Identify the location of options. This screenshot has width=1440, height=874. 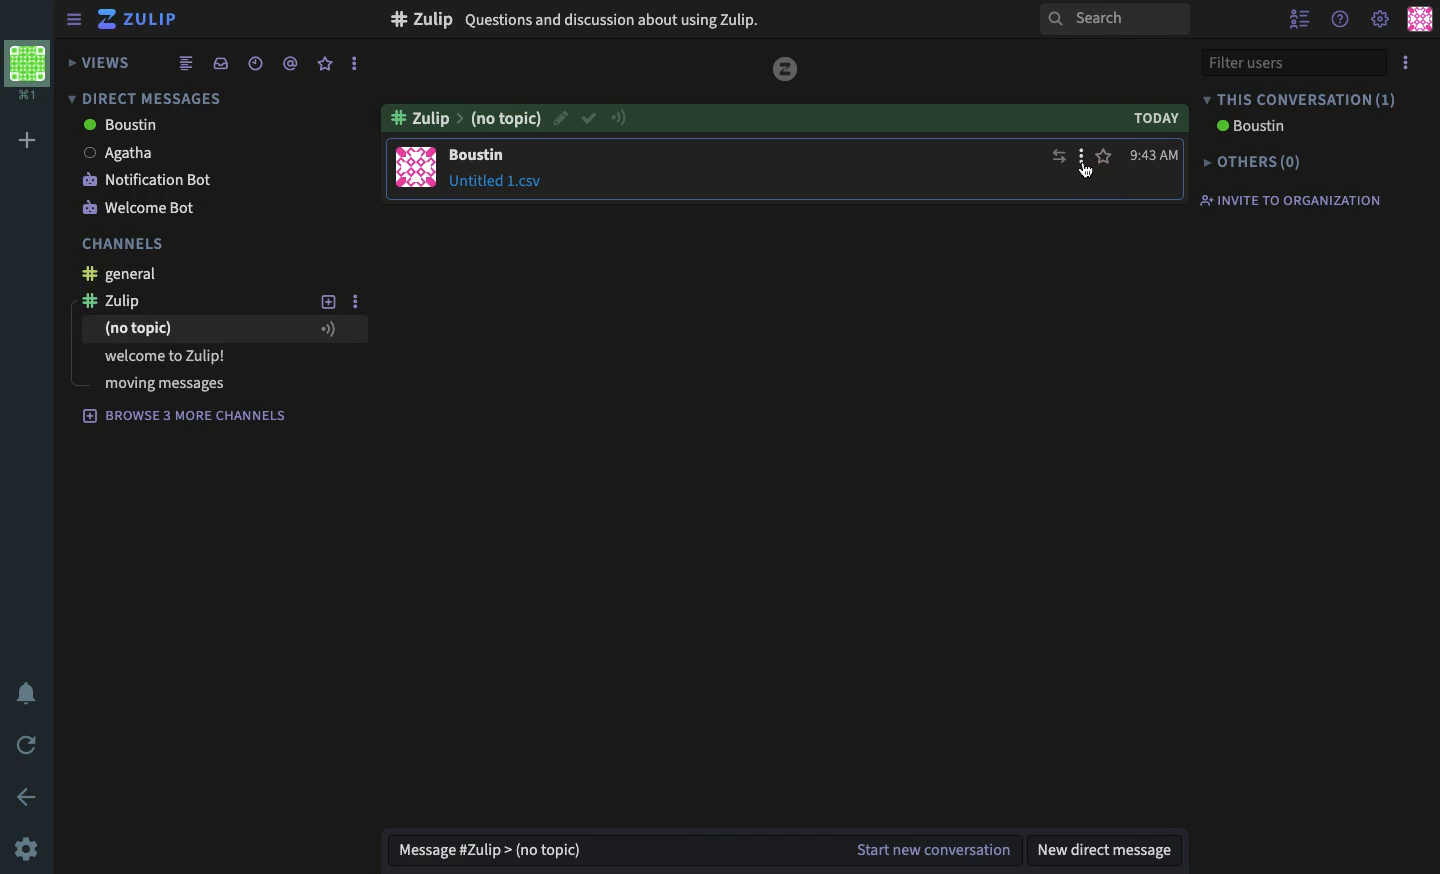
(1406, 64).